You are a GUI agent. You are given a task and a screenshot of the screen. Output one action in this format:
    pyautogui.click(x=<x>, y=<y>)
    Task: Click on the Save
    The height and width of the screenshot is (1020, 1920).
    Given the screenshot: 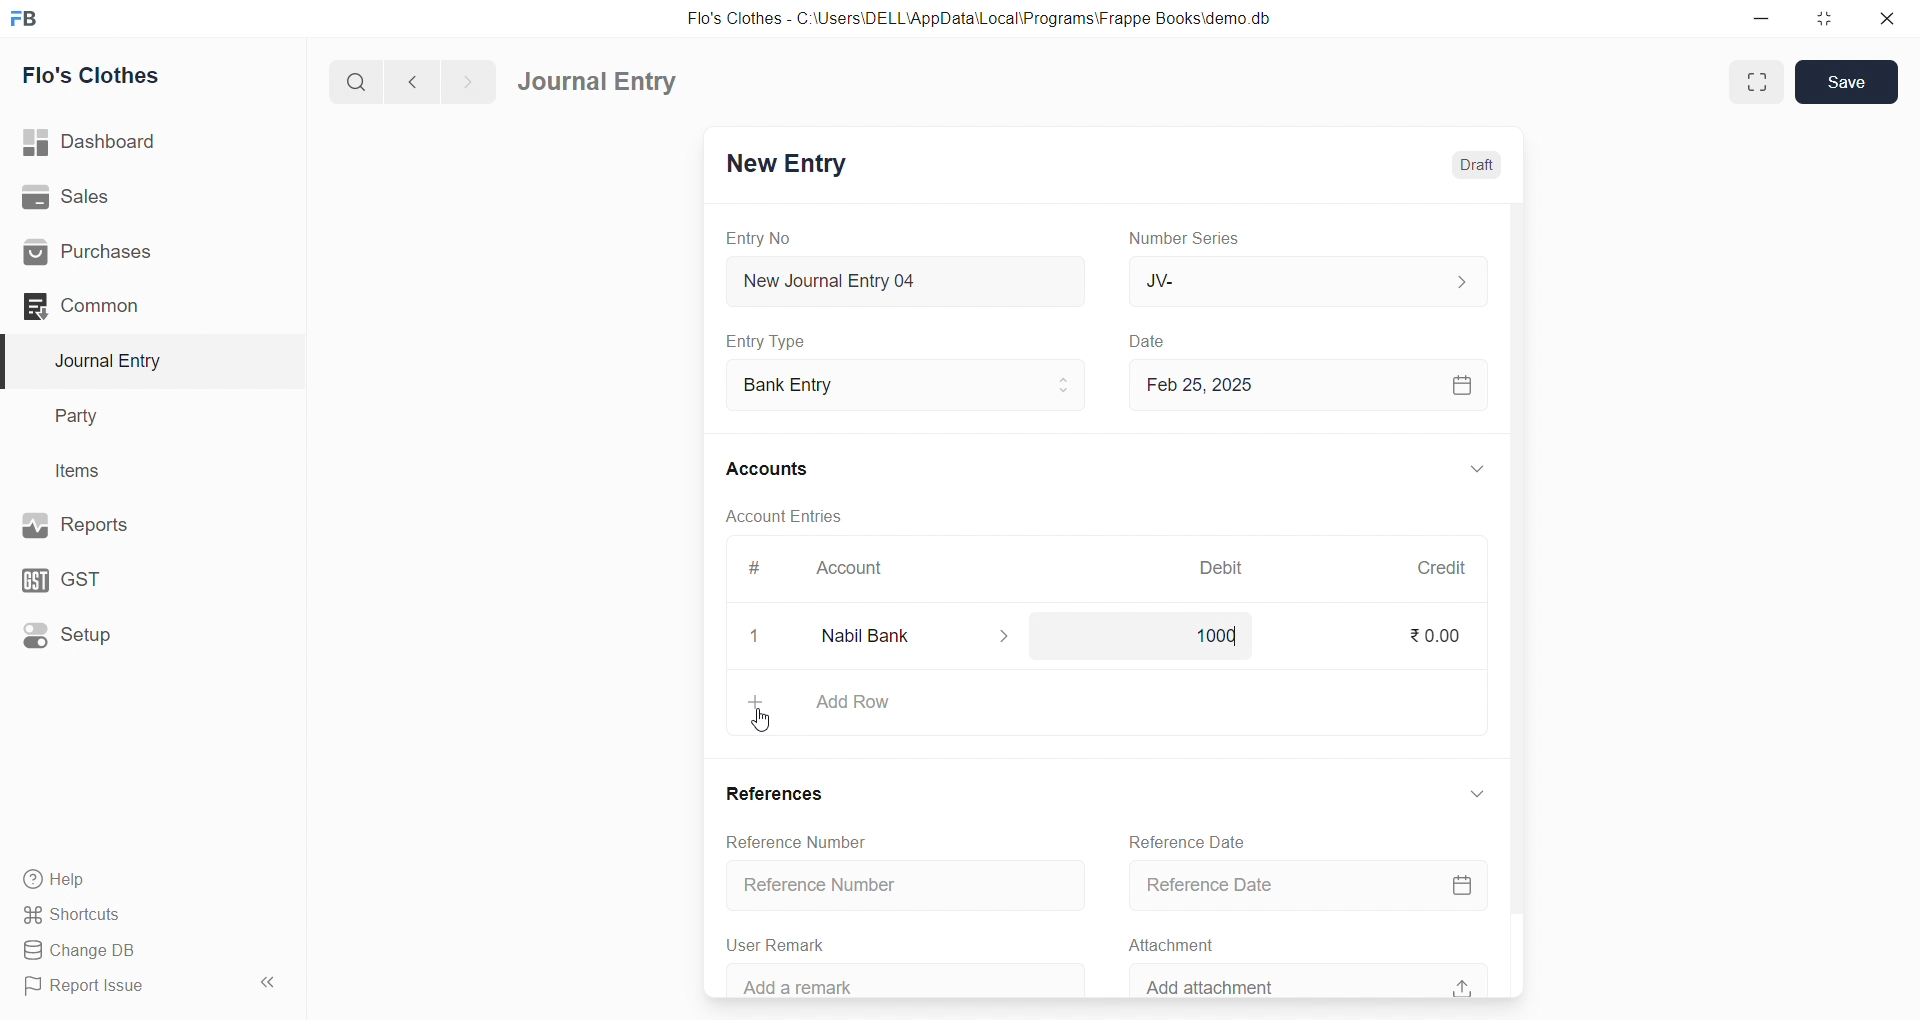 What is the action you would take?
    pyautogui.click(x=1848, y=80)
    